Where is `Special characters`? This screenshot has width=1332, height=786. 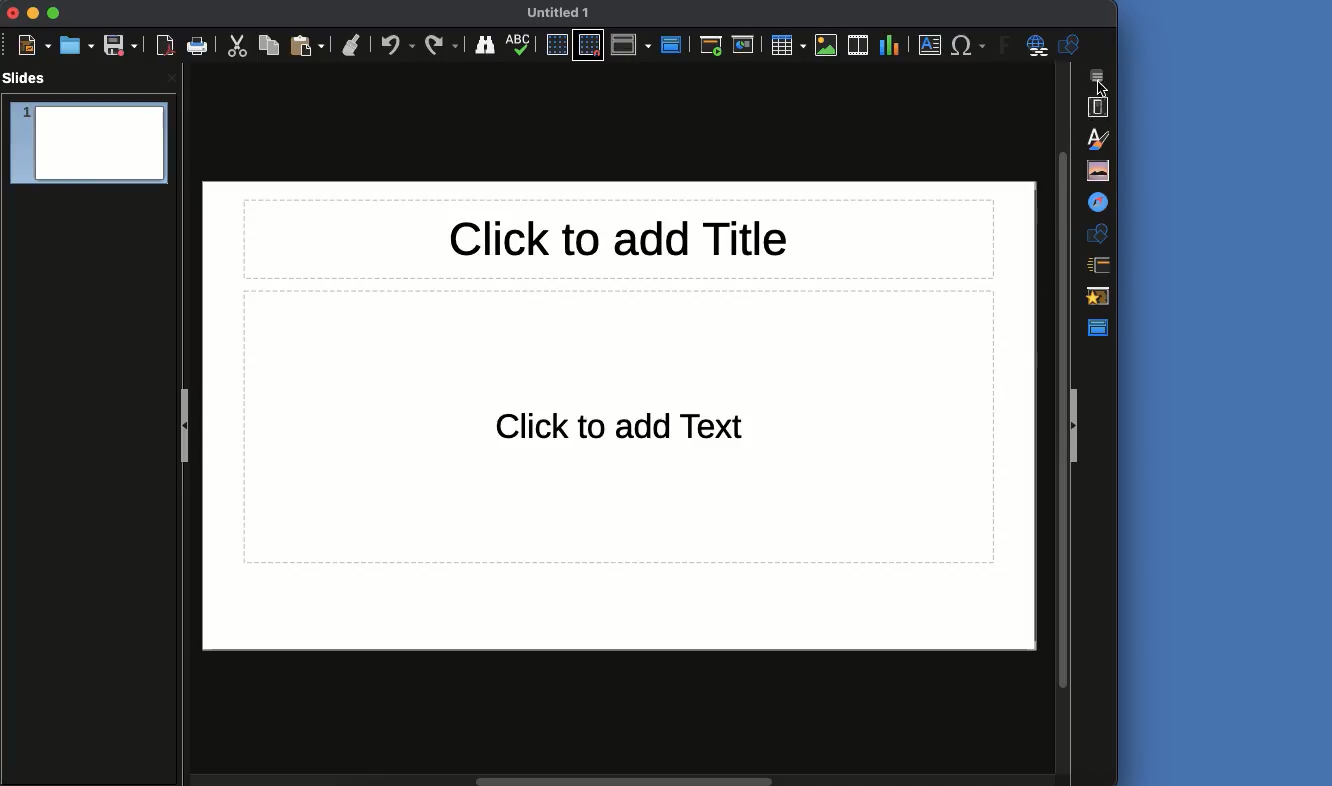 Special characters is located at coordinates (968, 44).